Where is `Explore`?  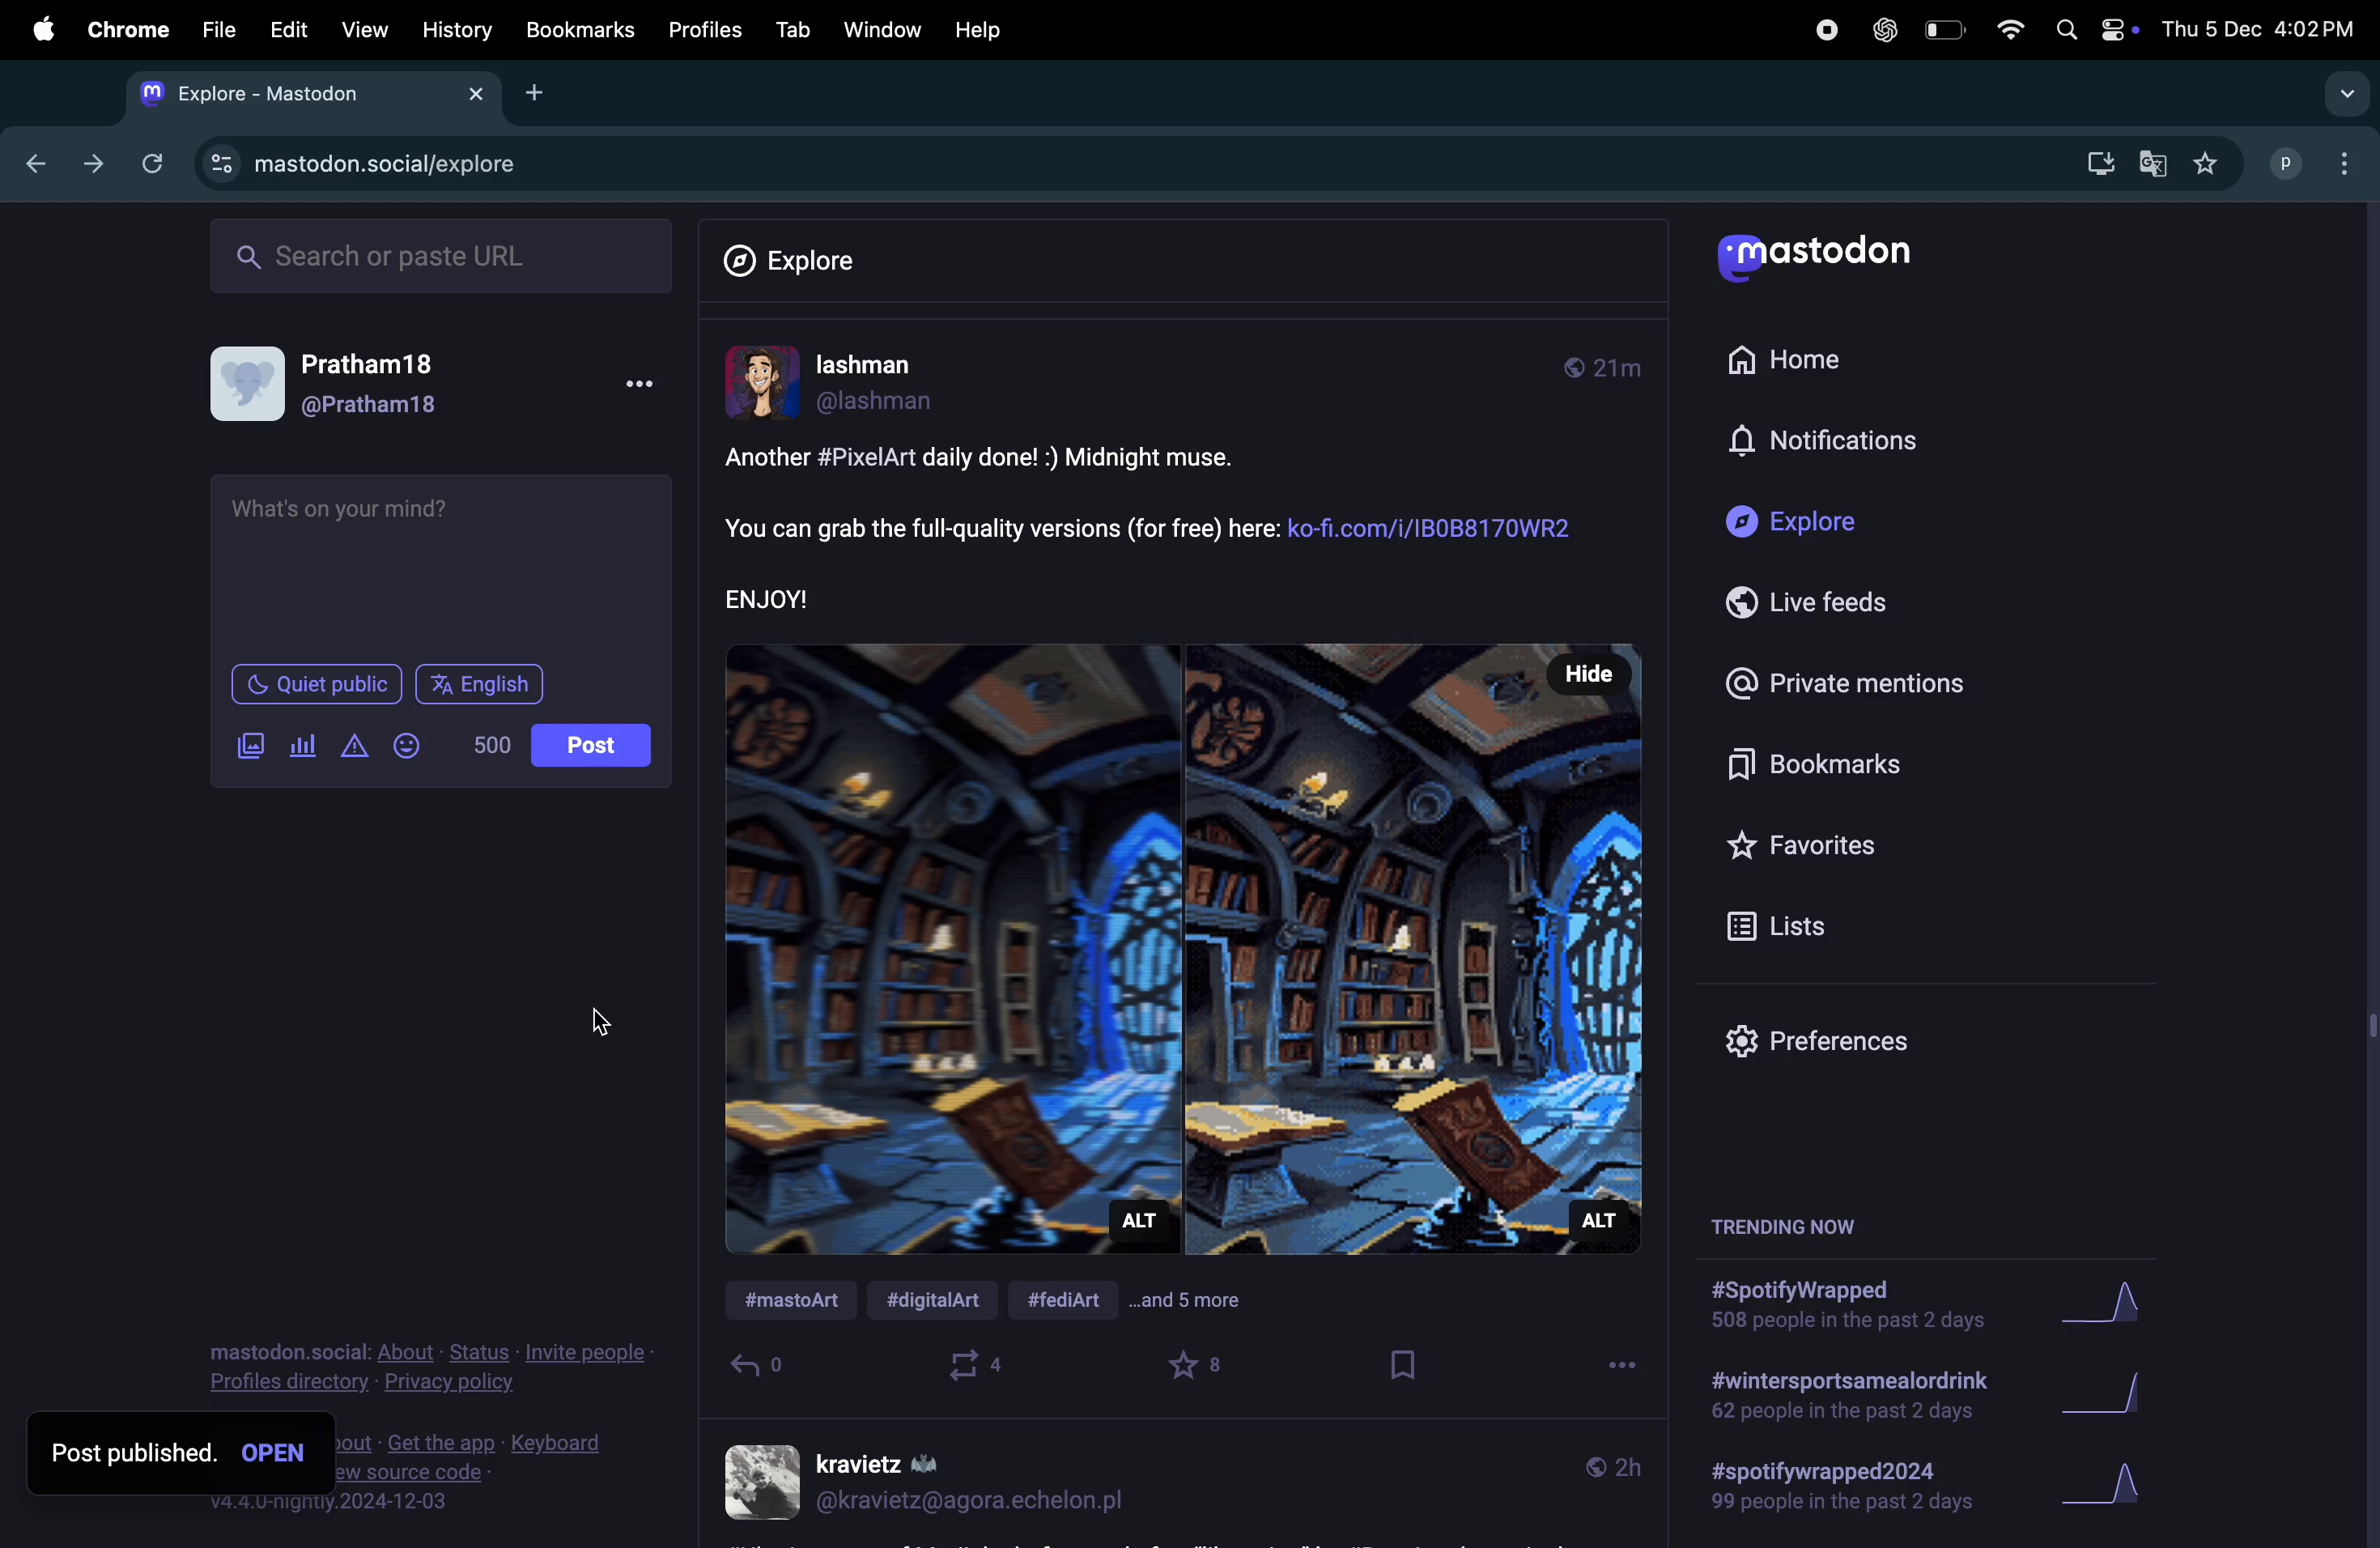 Explore is located at coordinates (1844, 527).